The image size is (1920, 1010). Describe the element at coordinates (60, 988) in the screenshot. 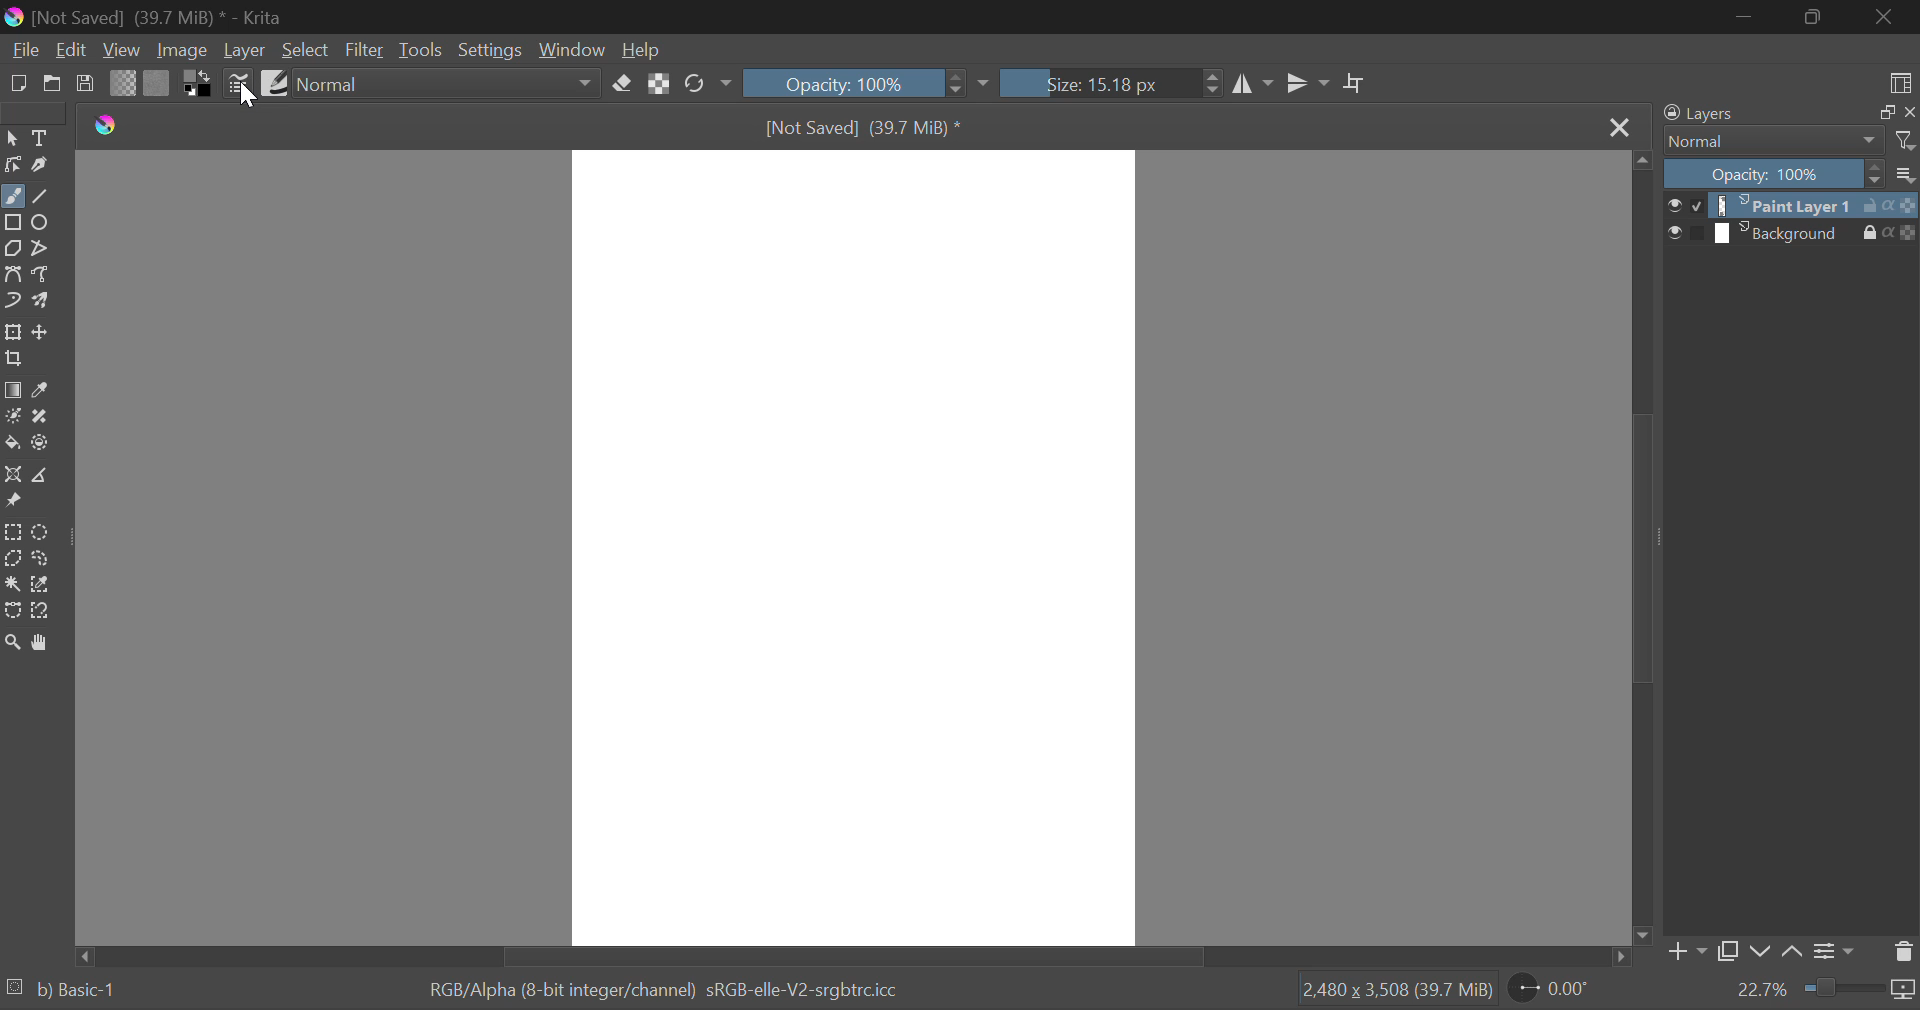

I see `b) Basic-1` at that location.